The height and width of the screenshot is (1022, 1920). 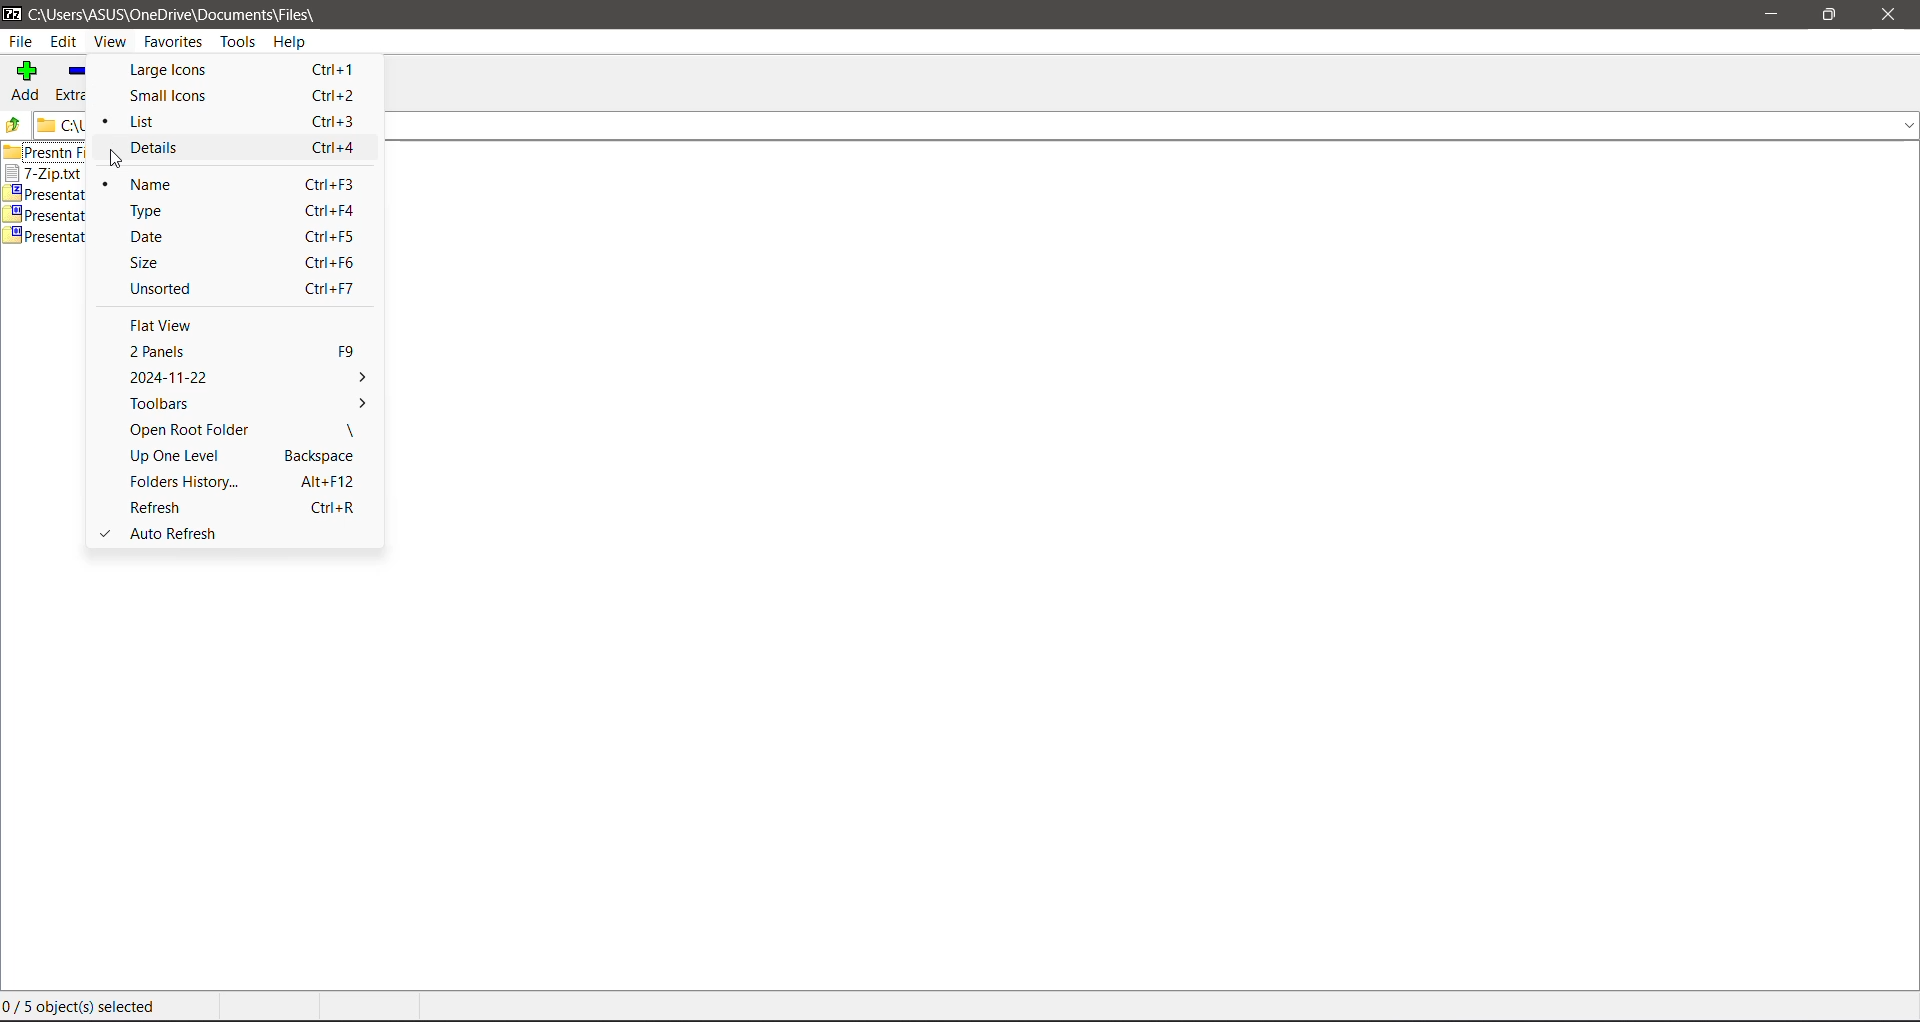 What do you see at coordinates (173, 42) in the screenshot?
I see `Favorites` at bounding box center [173, 42].